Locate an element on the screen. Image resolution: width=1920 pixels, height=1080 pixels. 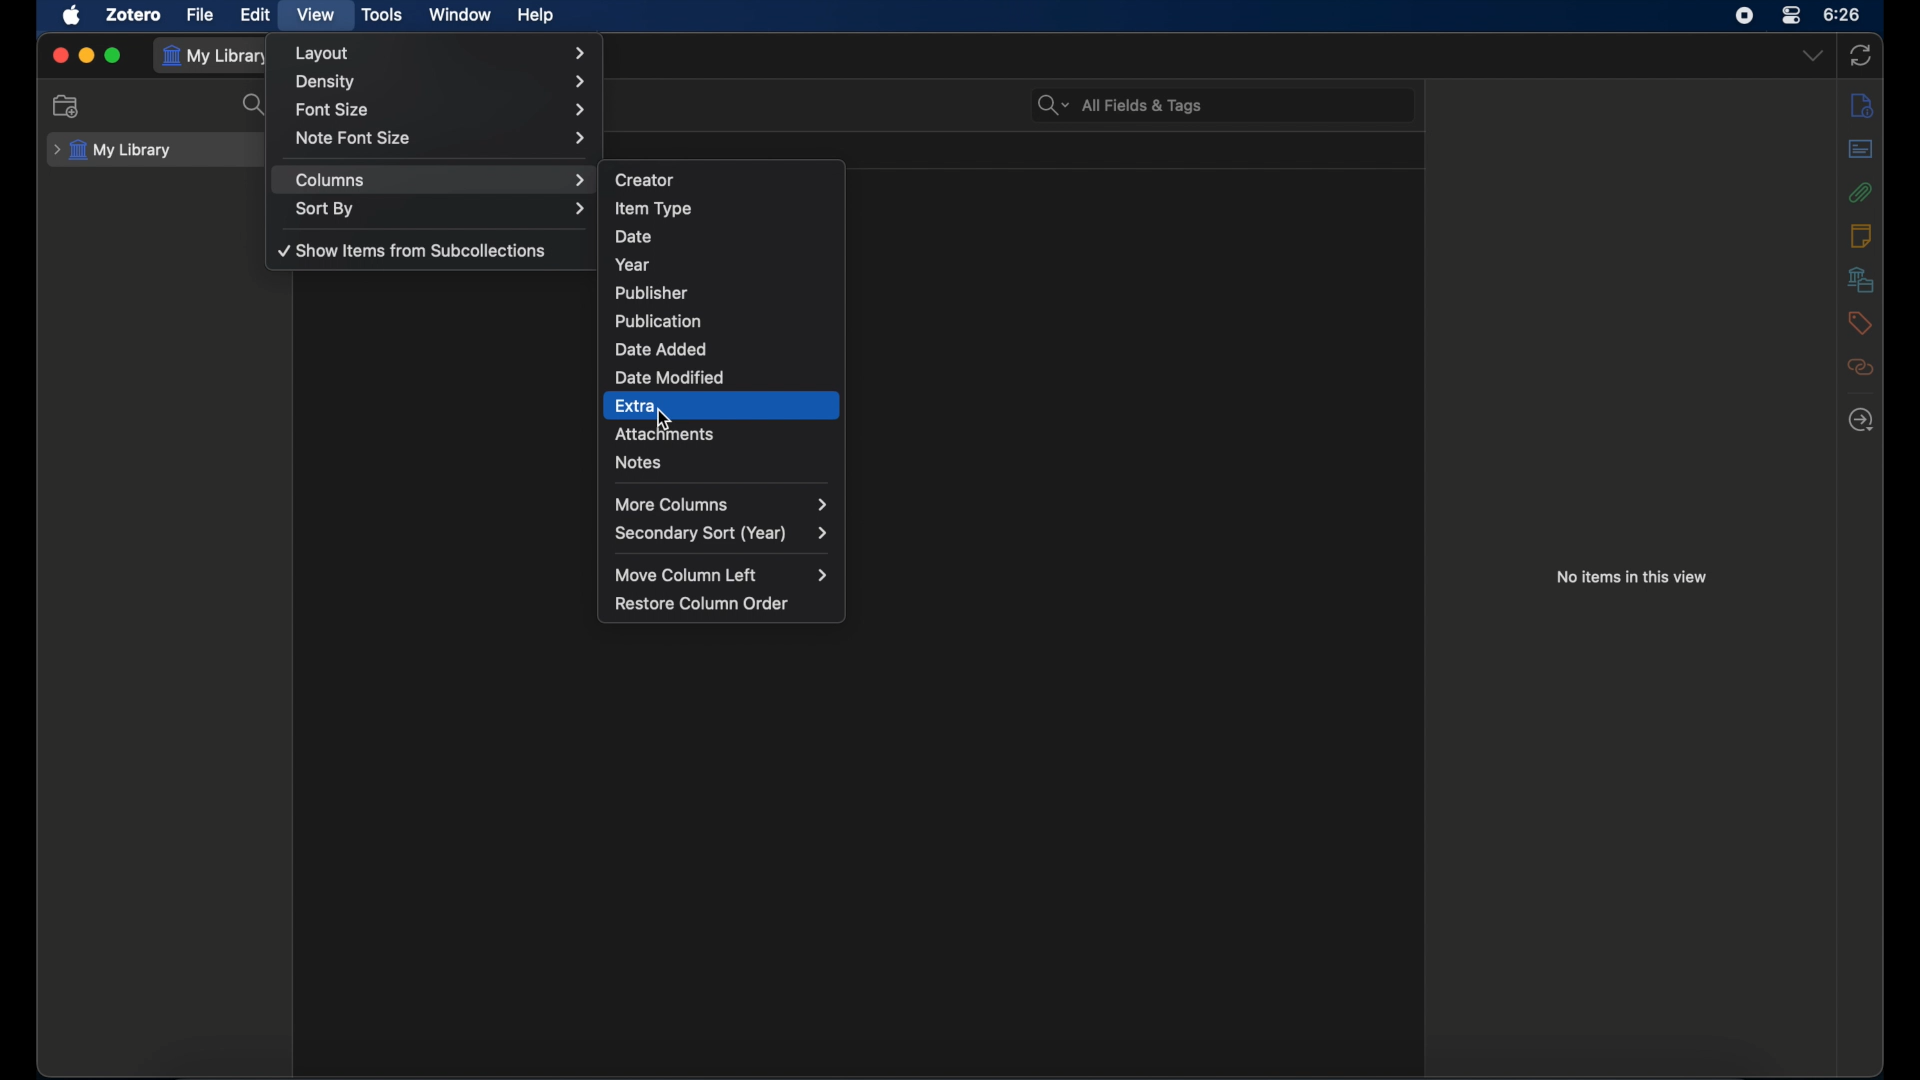
info is located at coordinates (1861, 104).